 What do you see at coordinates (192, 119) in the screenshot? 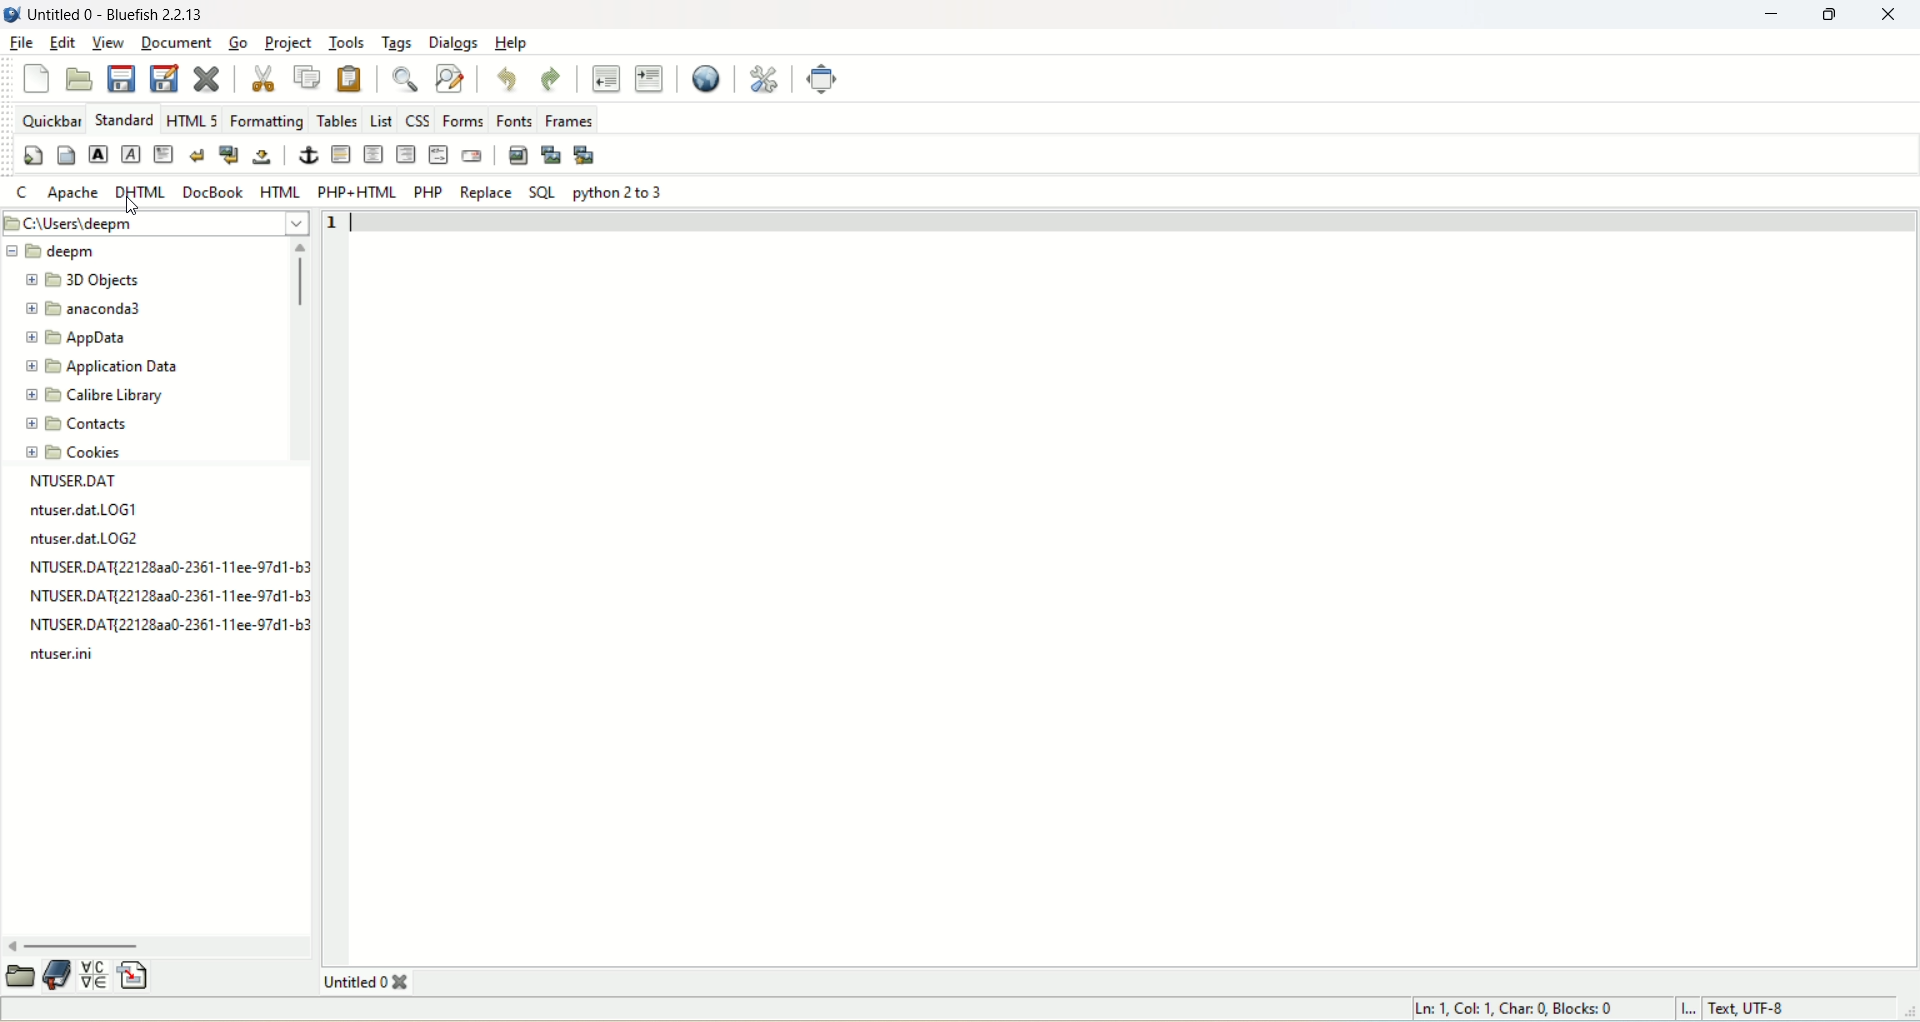
I see `HTML 5` at bounding box center [192, 119].